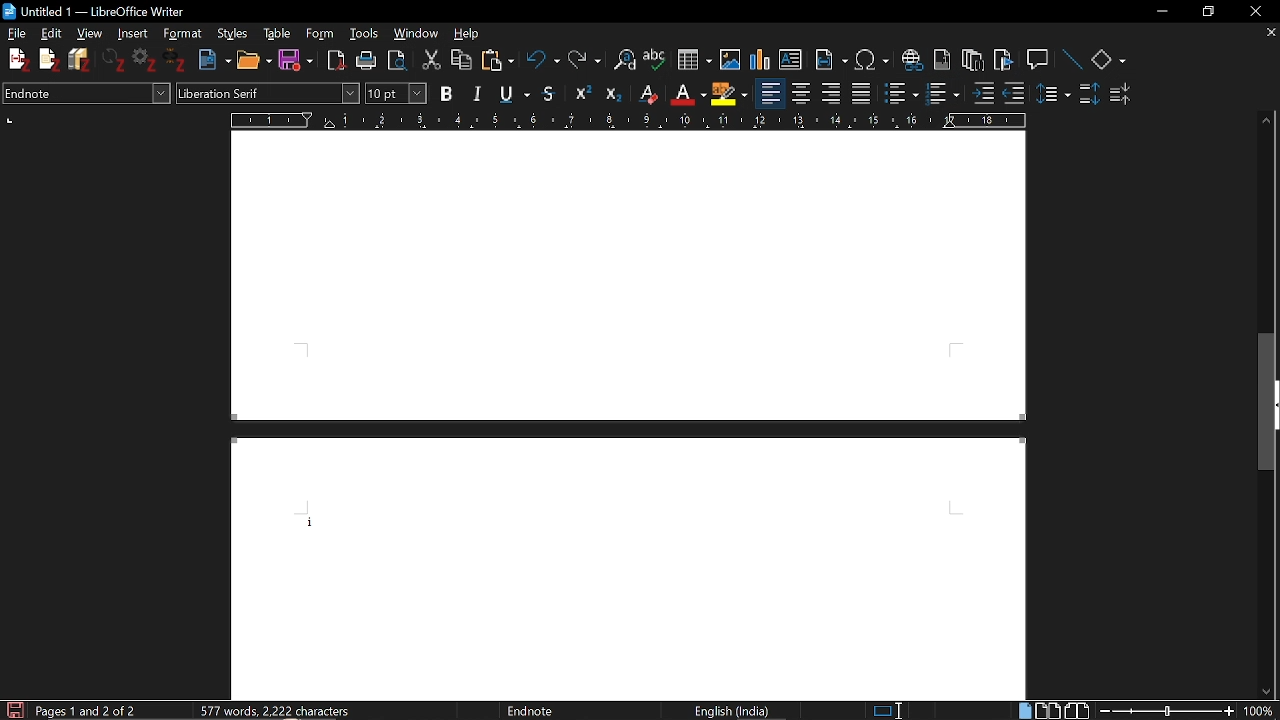 The image size is (1280, 720). What do you see at coordinates (721, 710) in the screenshot?
I see `english (india)` at bounding box center [721, 710].